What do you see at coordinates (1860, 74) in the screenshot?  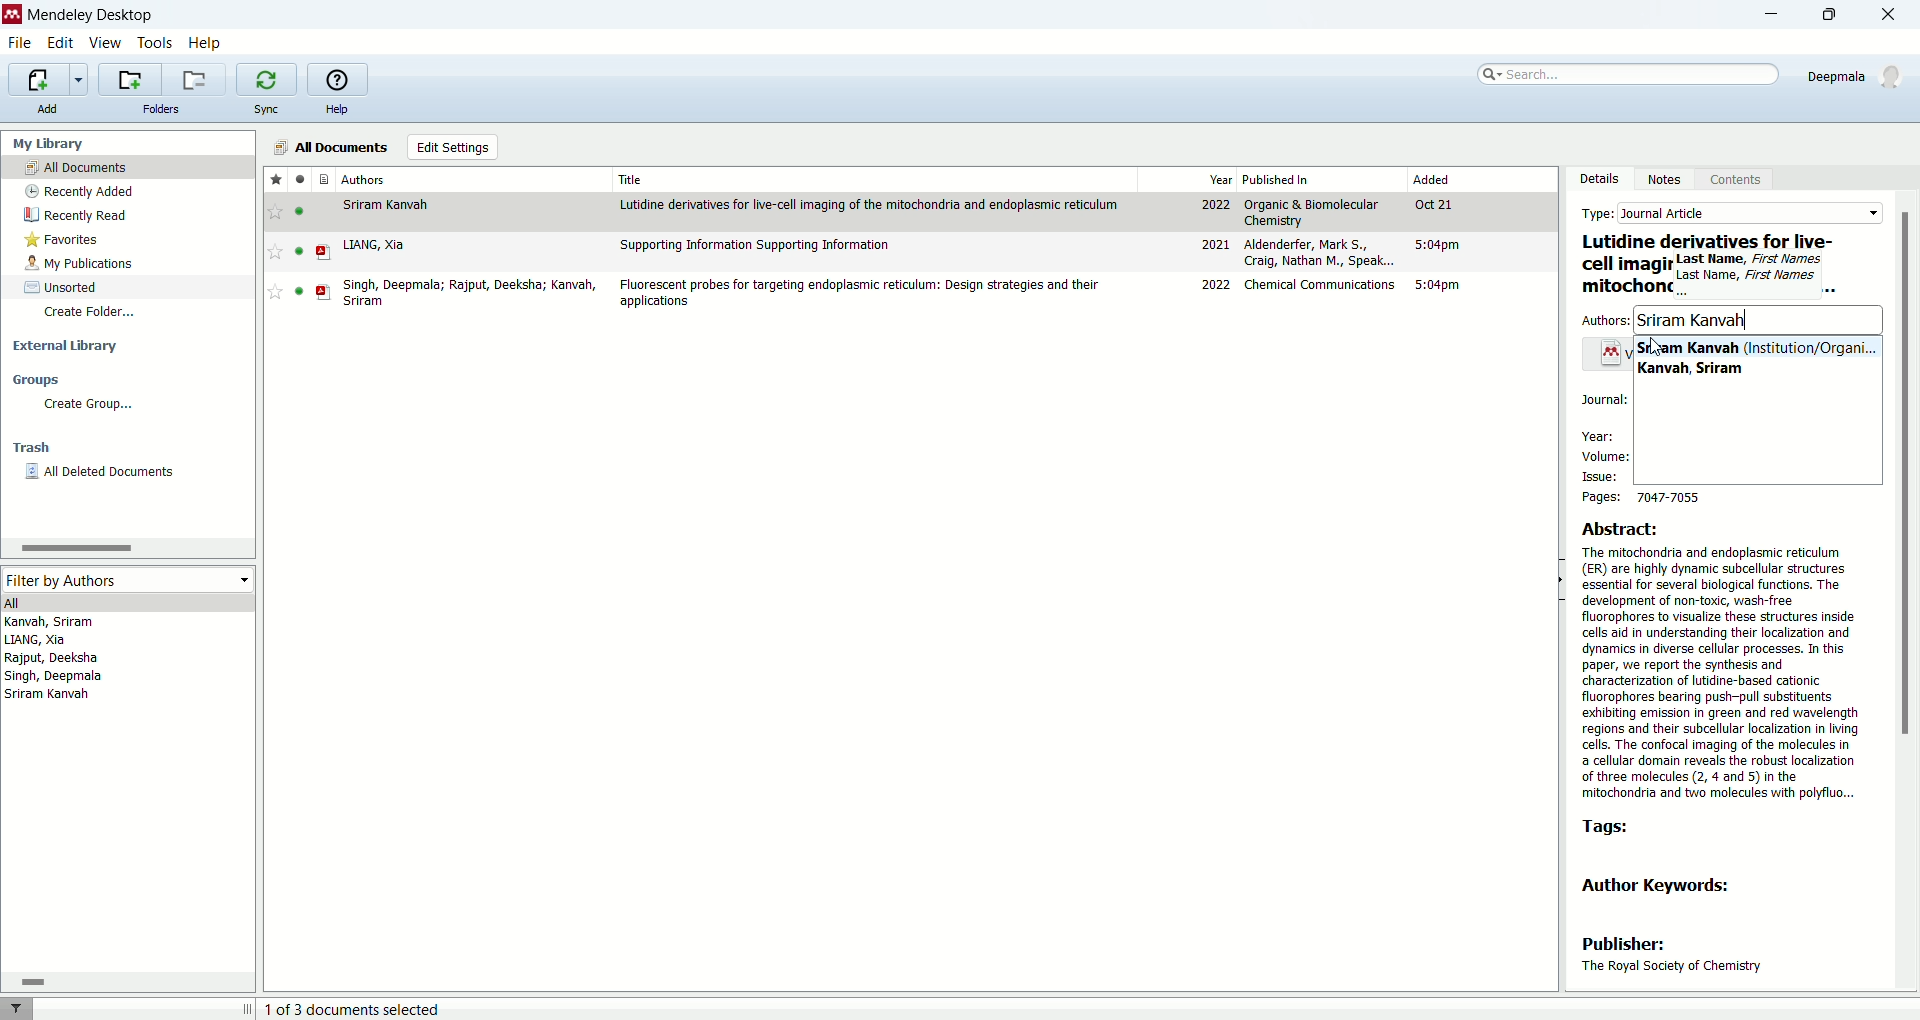 I see `account` at bounding box center [1860, 74].